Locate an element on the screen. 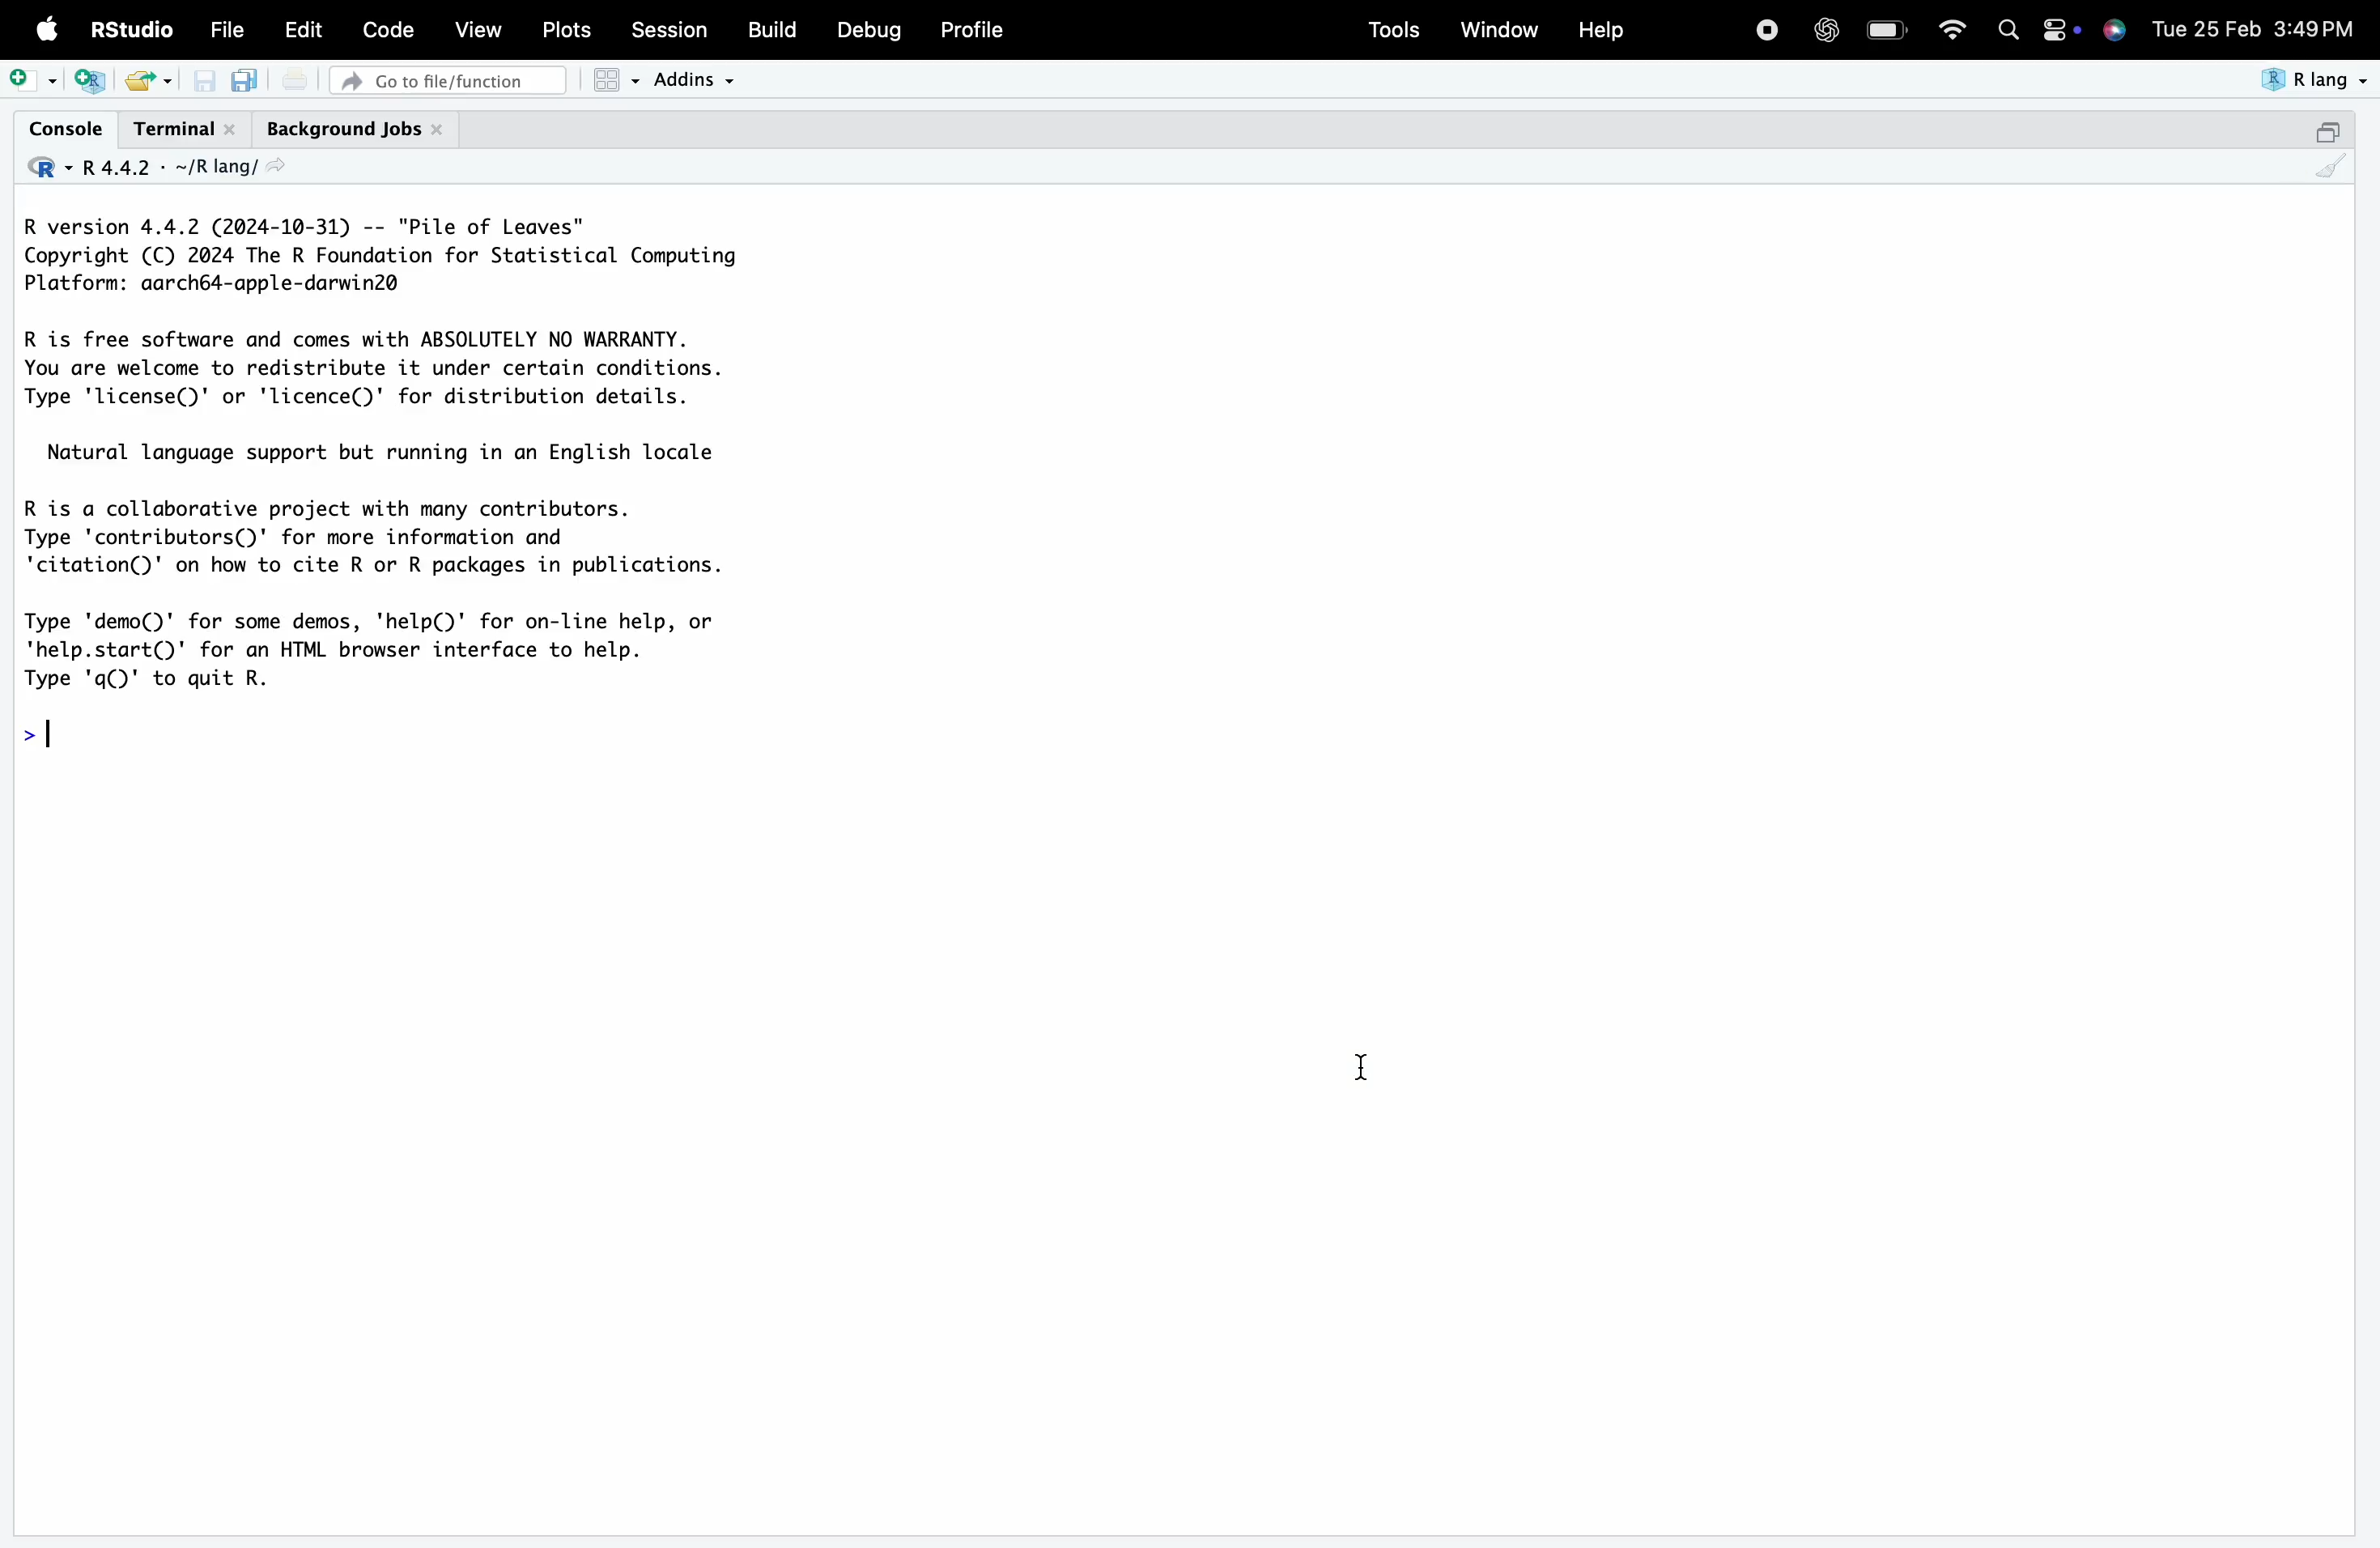  R lang is located at coordinates (224, 167).